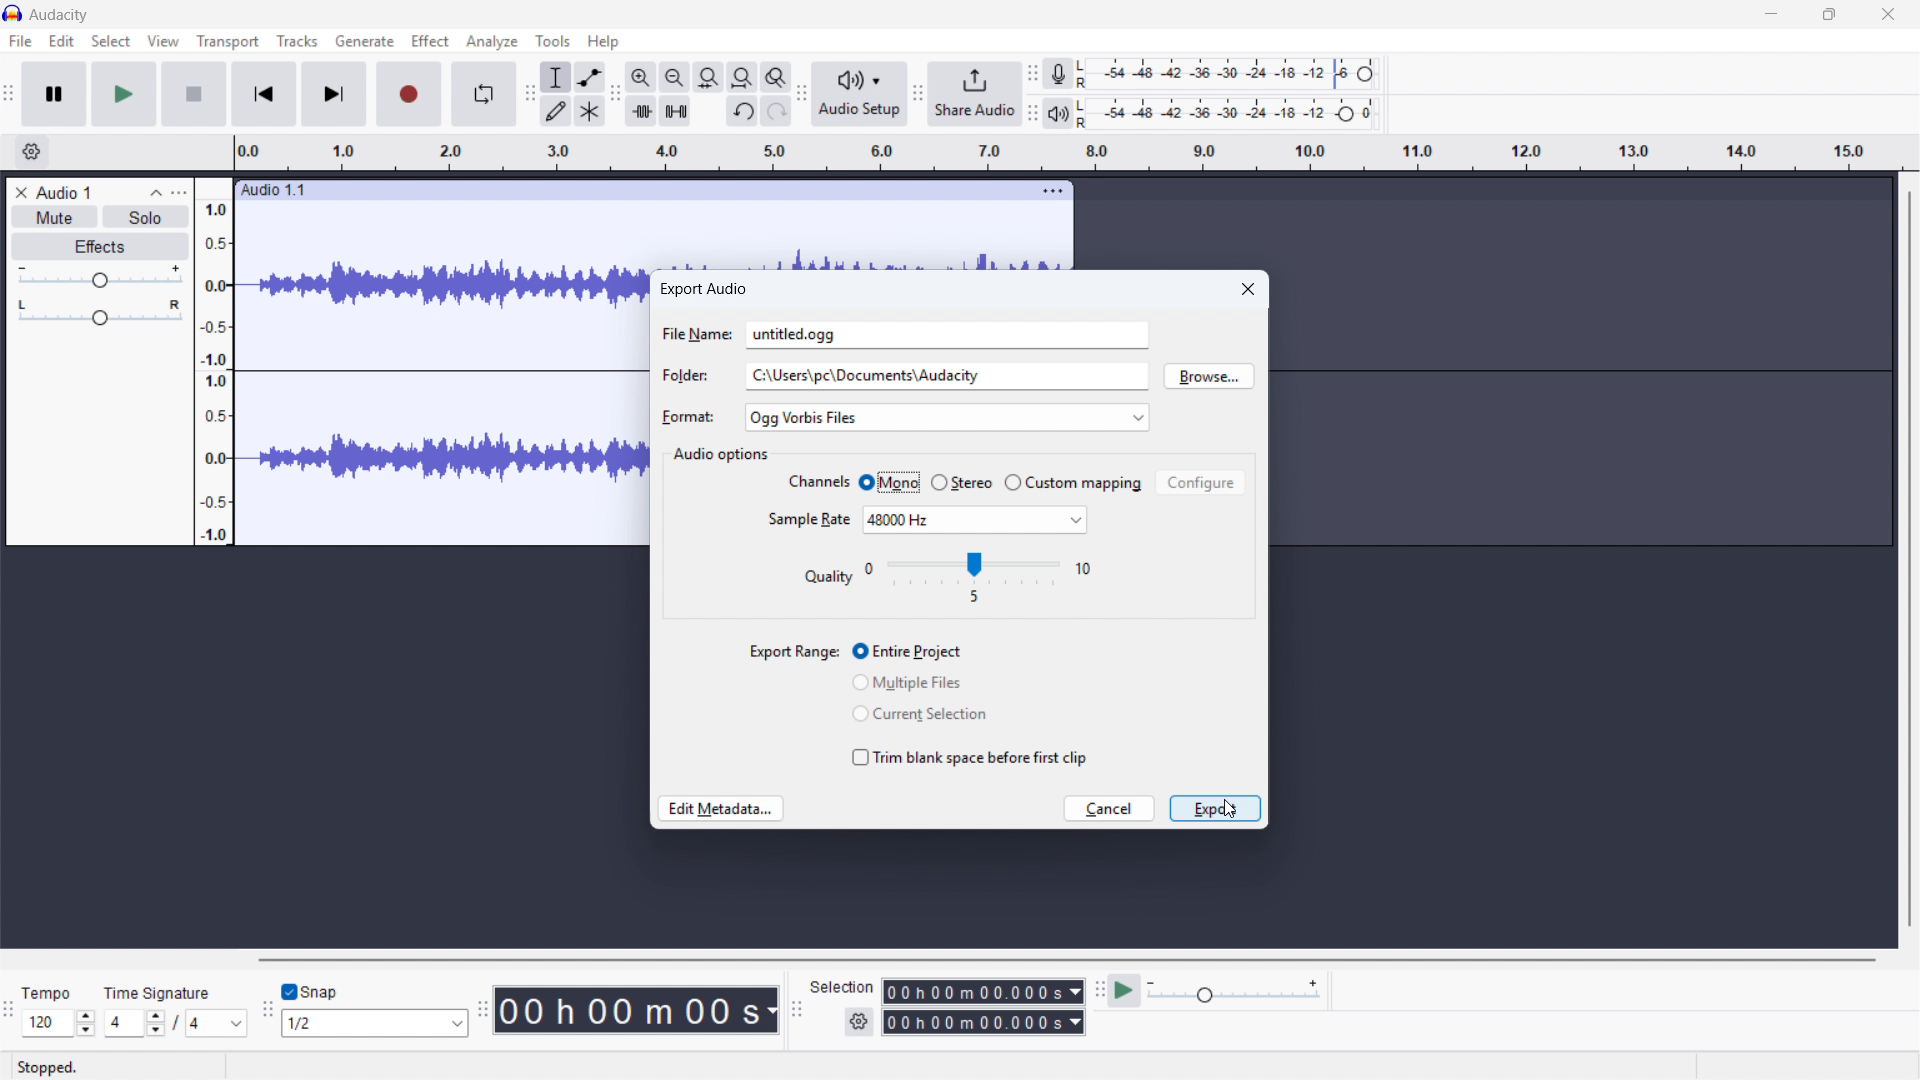 Image resolution: width=1920 pixels, height=1080 pixels. I want to click on Trim blank space before first clip , so click(971, 751).